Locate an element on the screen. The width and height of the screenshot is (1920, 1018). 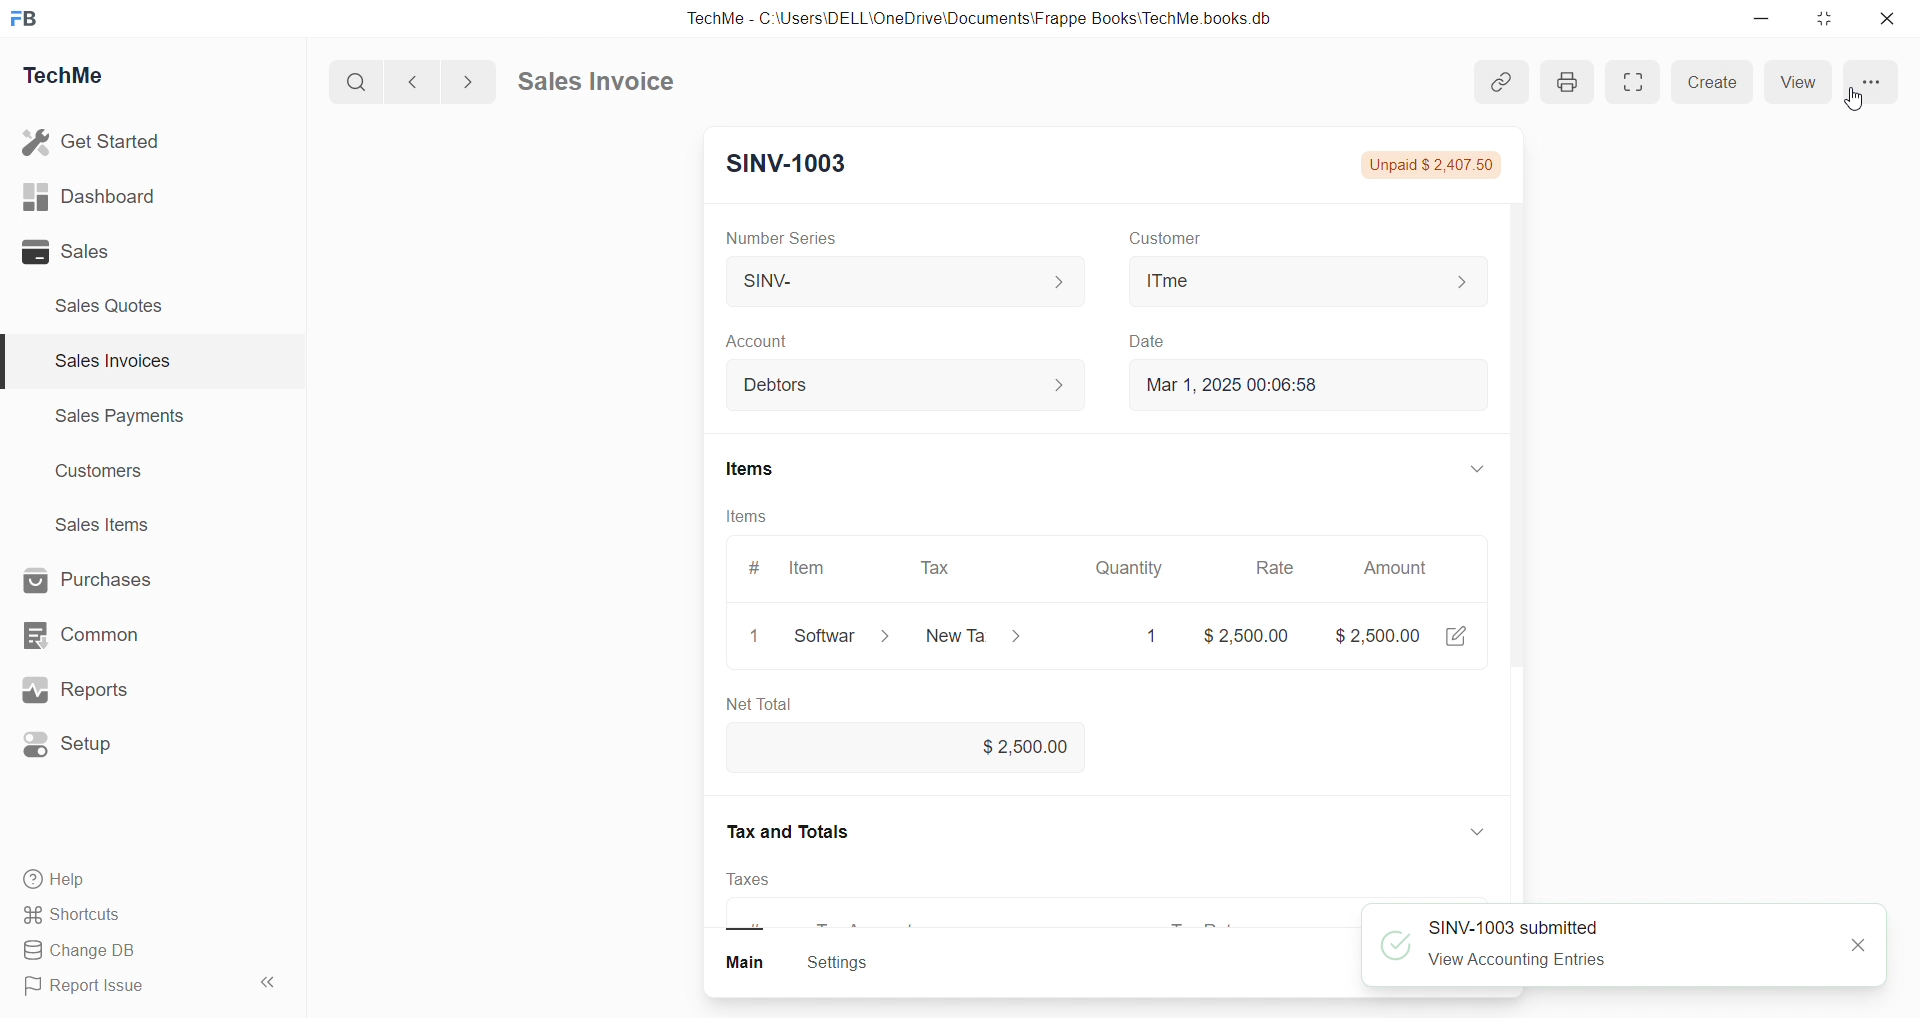
$2,500.00 (4 is located at coordinates (1411, 635).